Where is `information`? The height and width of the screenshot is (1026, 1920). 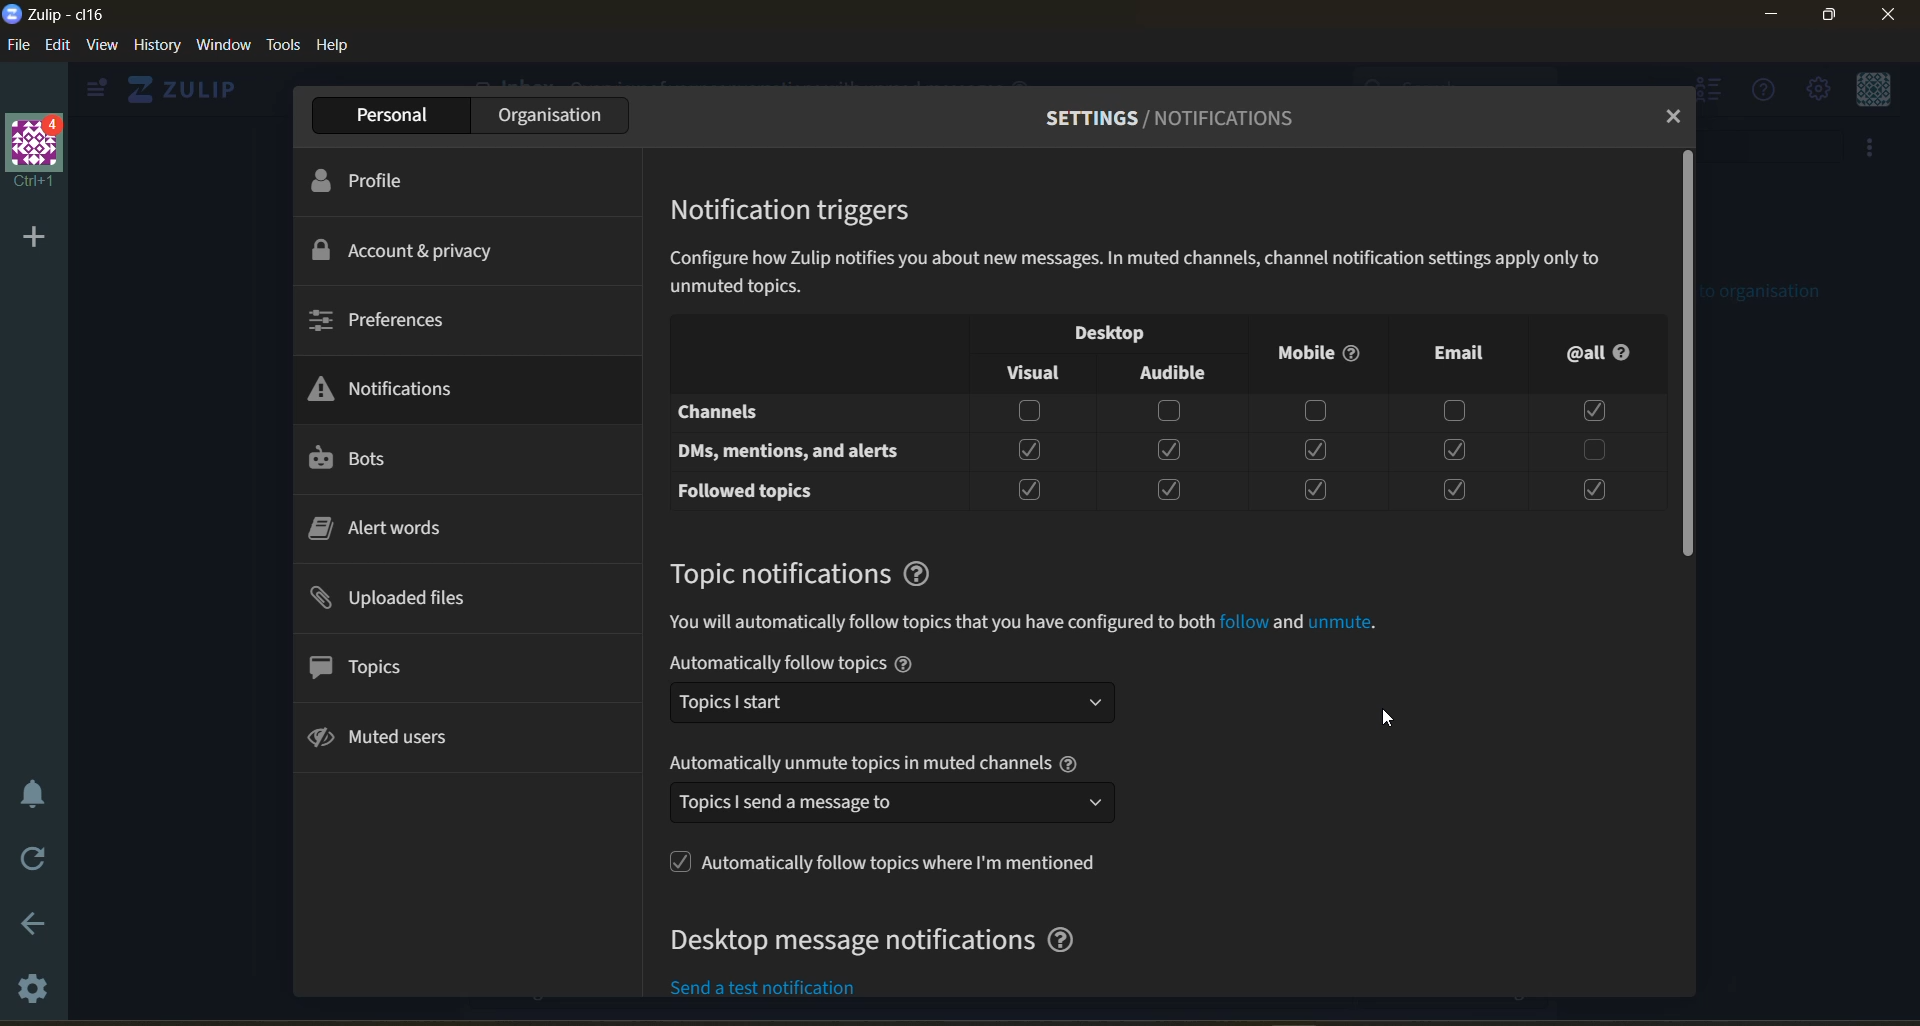
information is located at coordinates (1163, 272).